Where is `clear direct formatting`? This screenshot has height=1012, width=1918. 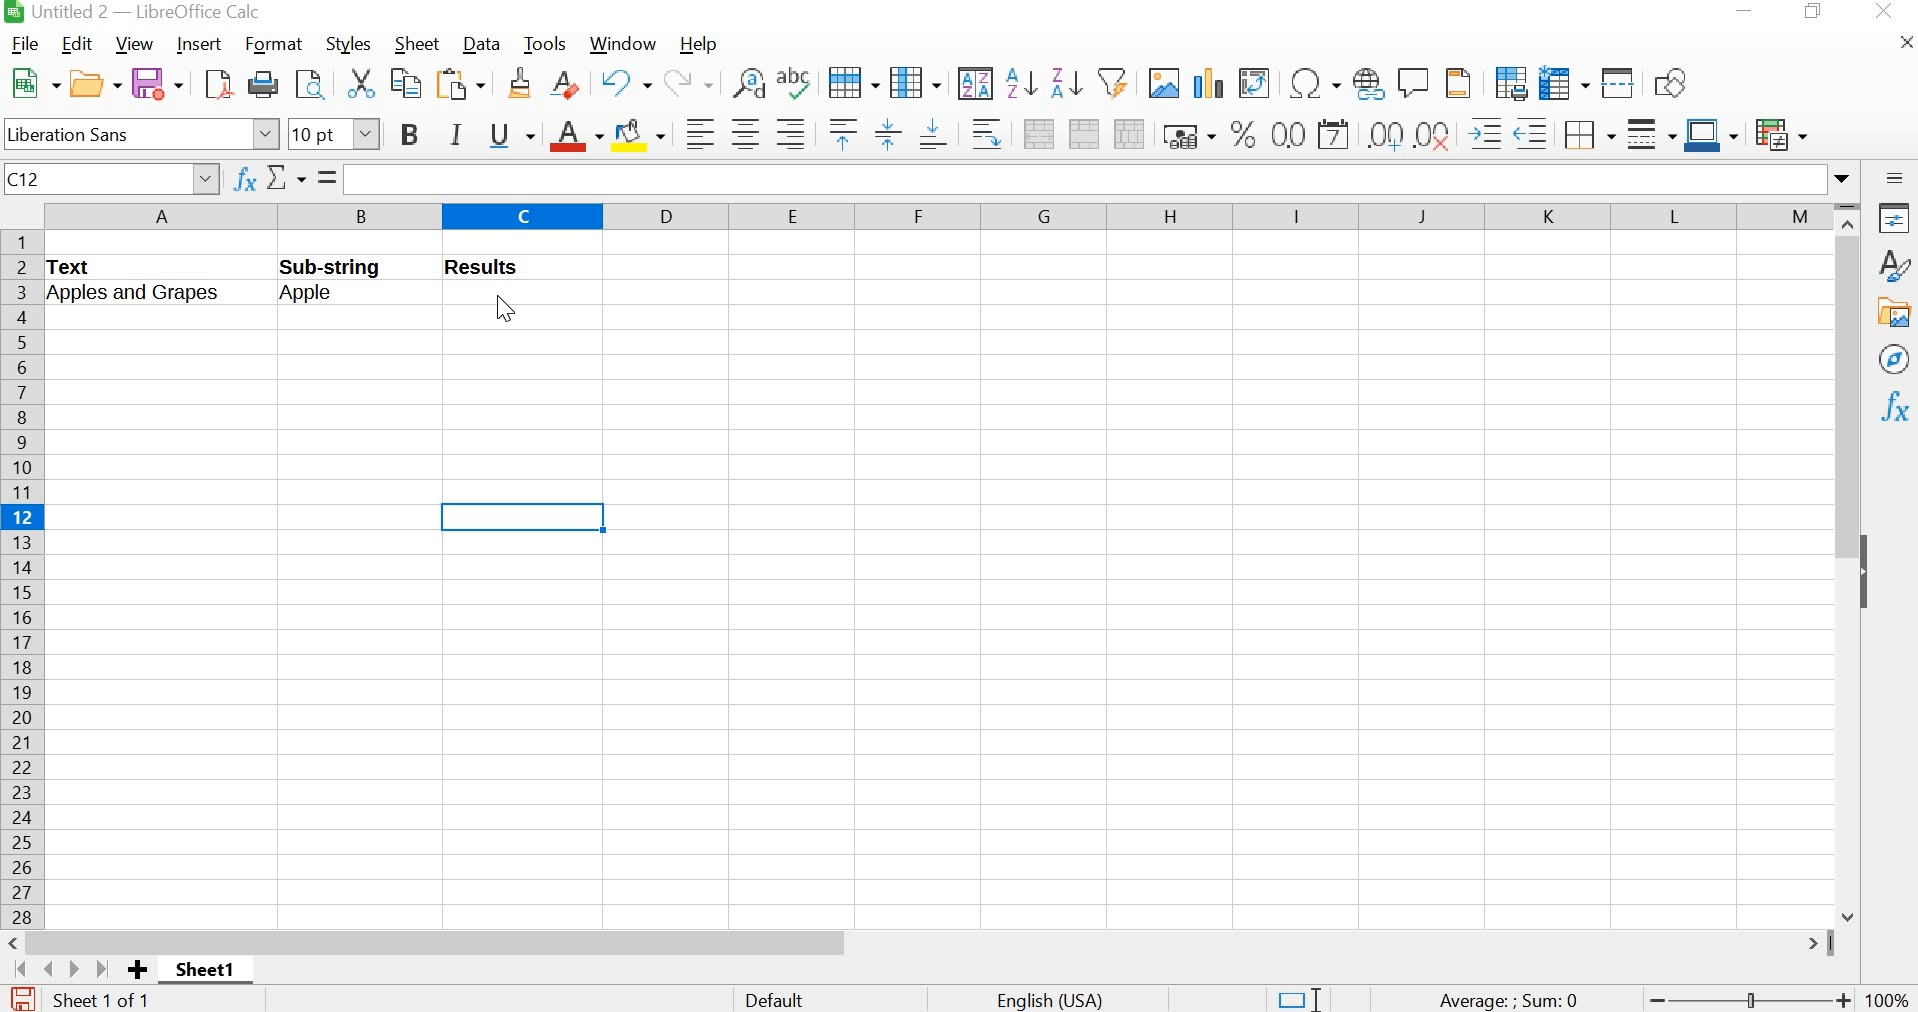
clear direct formatting is located at coordinates (564, 84).